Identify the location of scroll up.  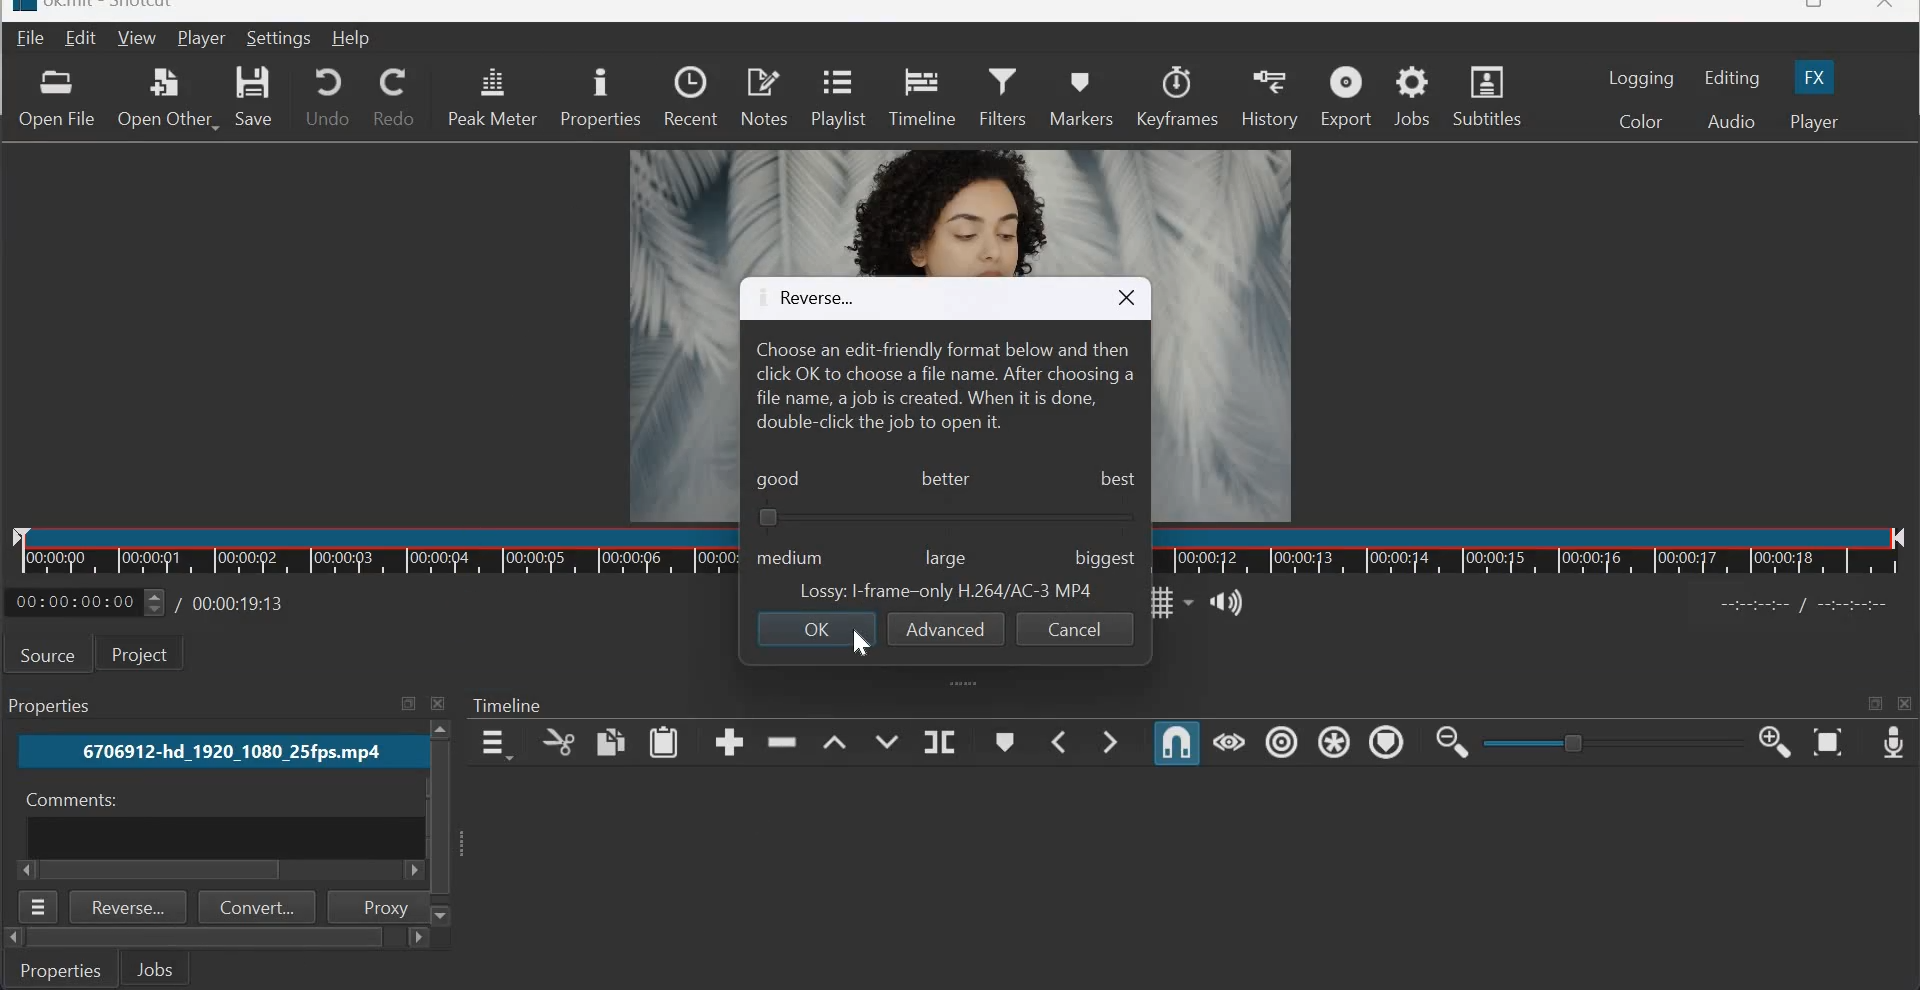
(441, 730).